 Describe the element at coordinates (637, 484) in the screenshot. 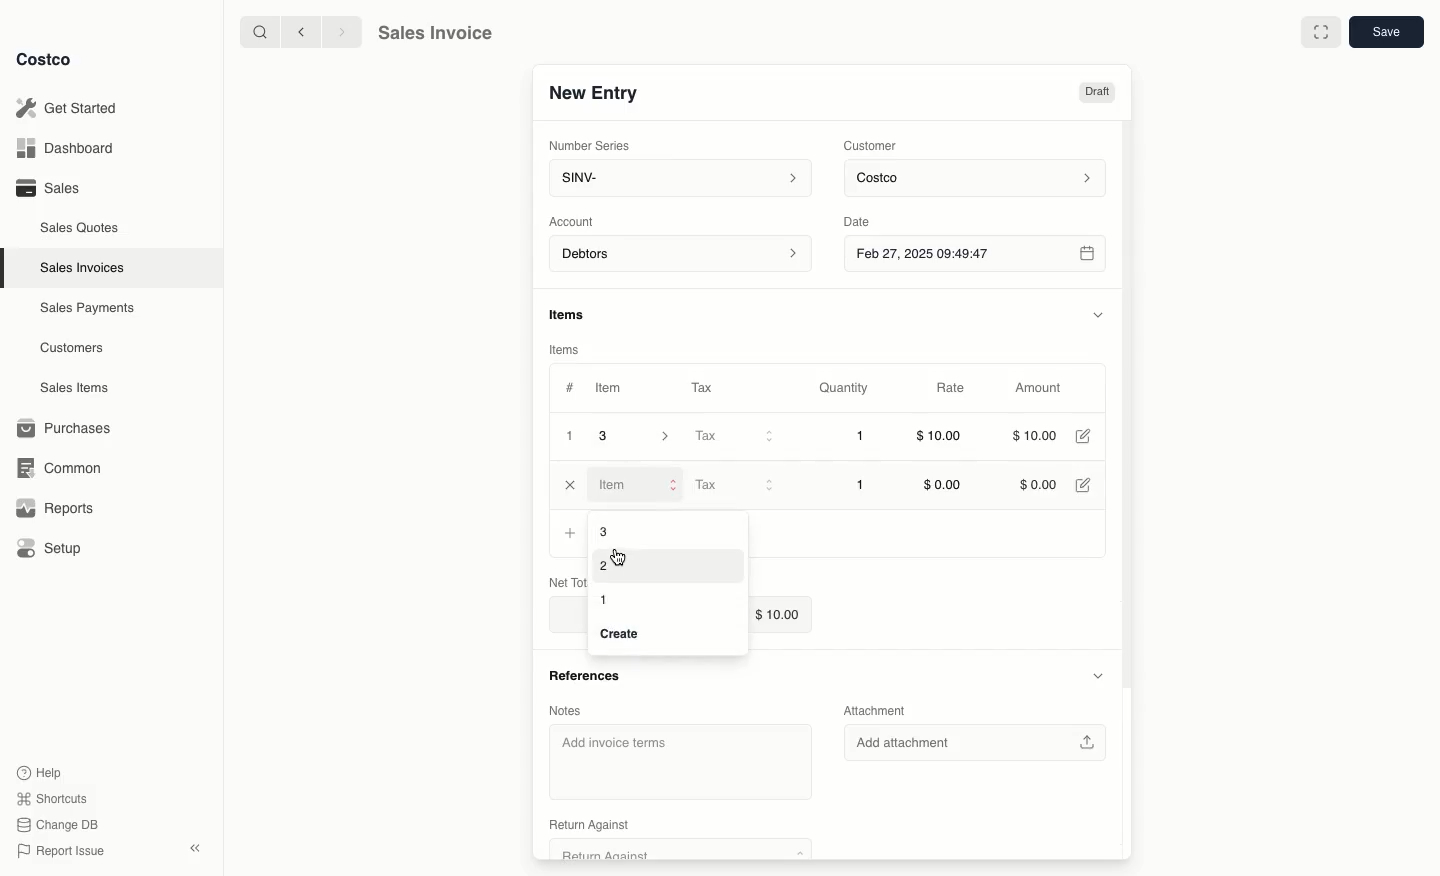

I see `Item` at that location.